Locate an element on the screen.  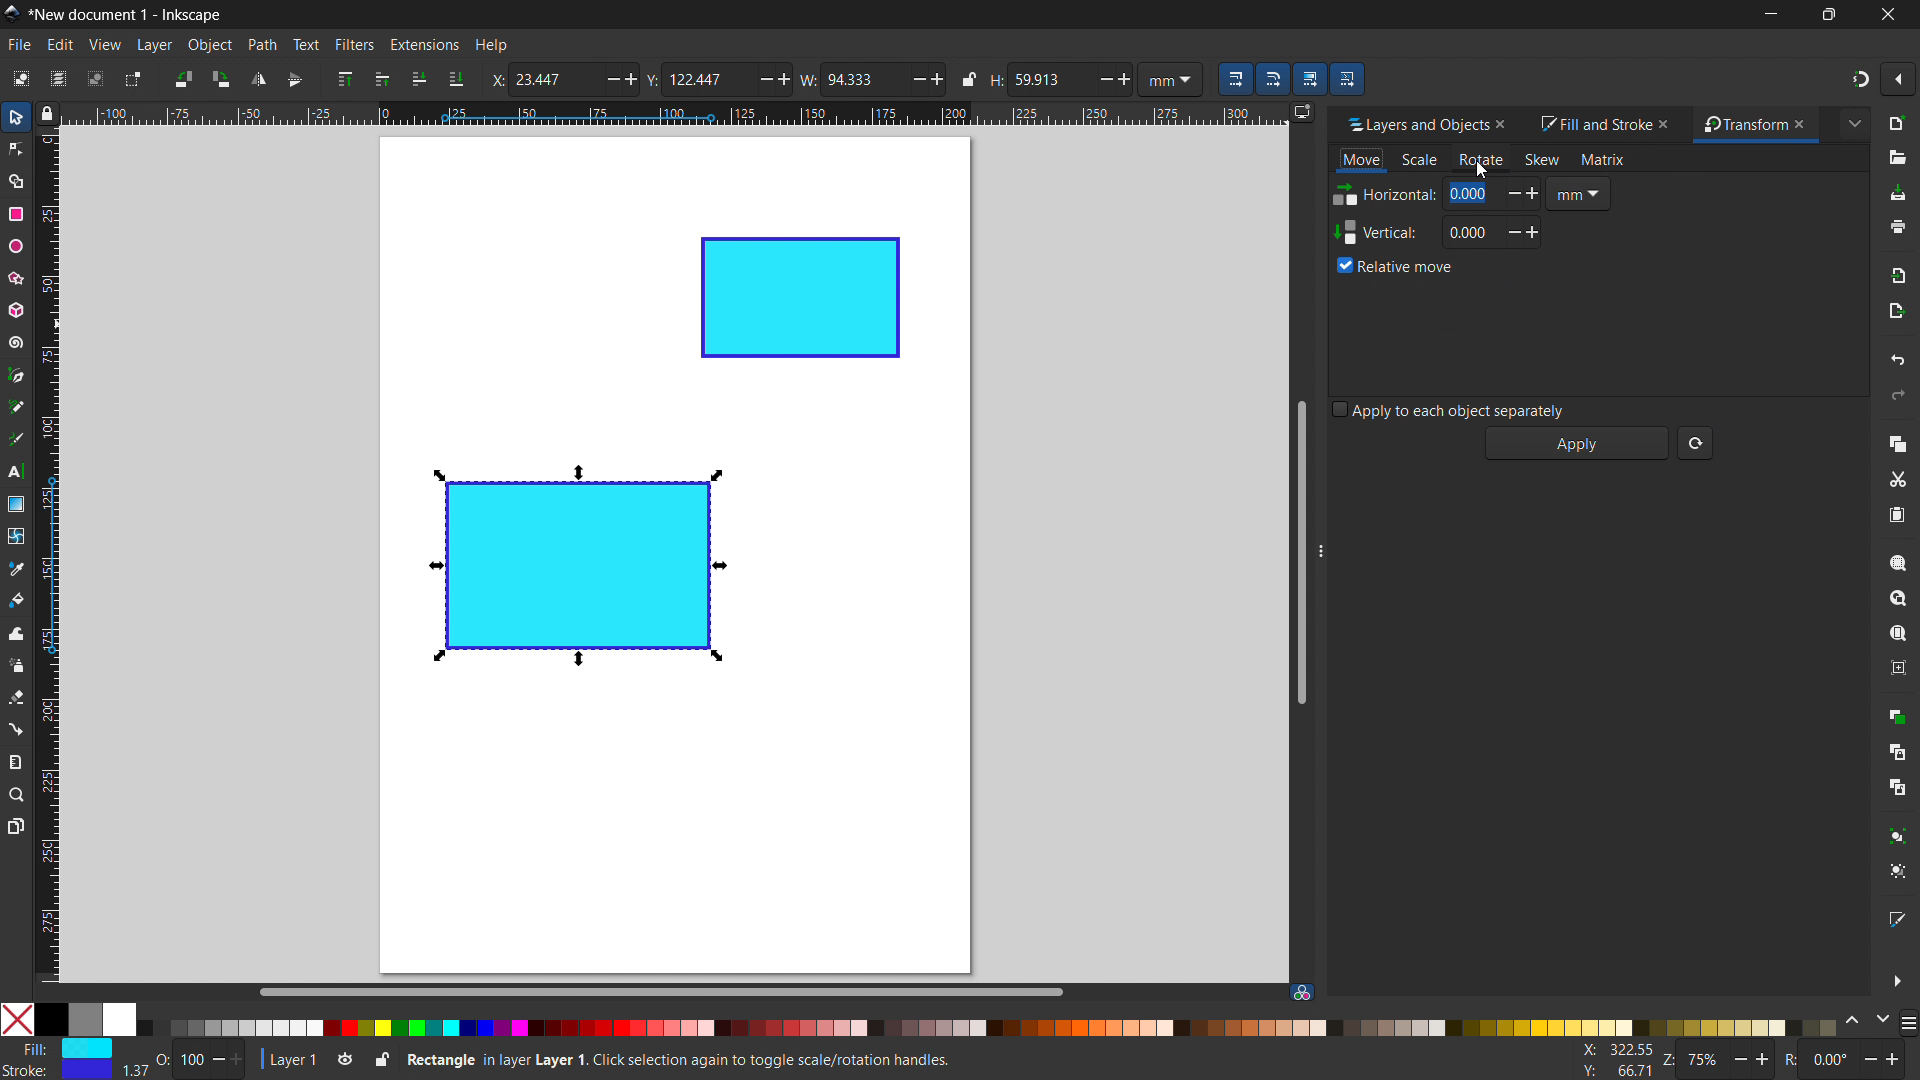
Add/ increase is located at coordinates (629, 79).